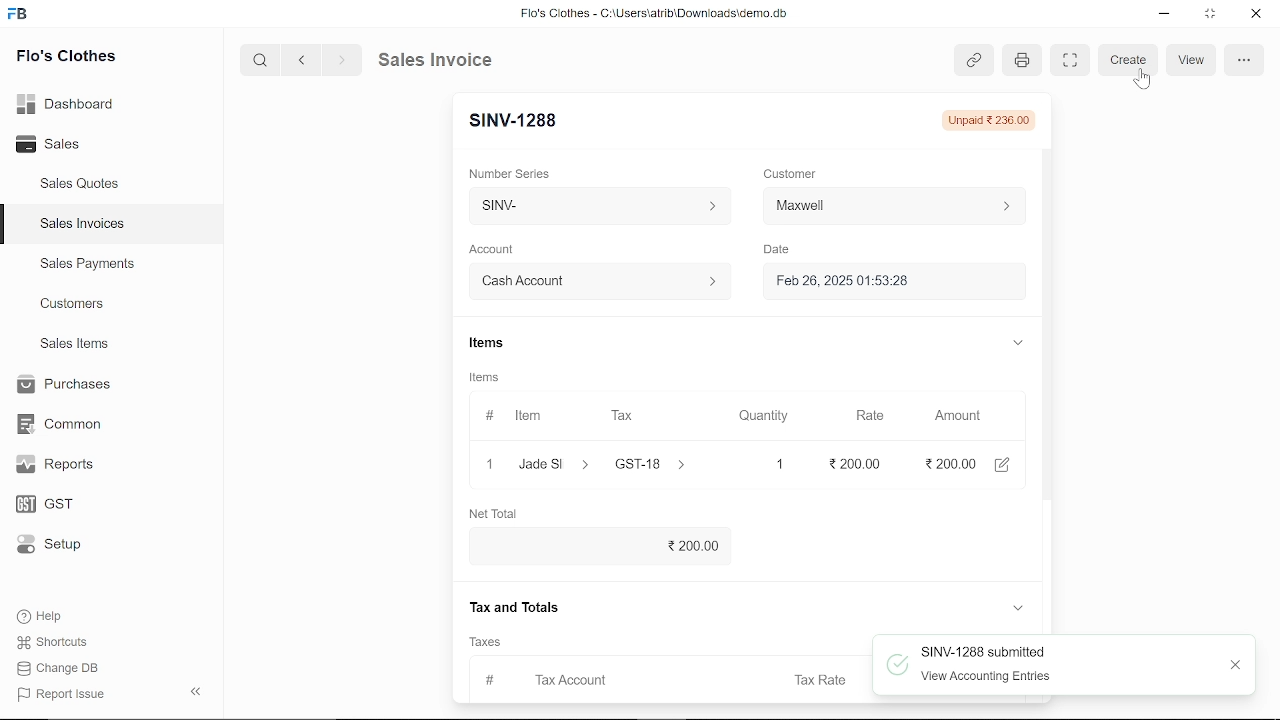  Describe the element at coordinates (73, 304) in the screenshot. I see `Customers.` at that location.